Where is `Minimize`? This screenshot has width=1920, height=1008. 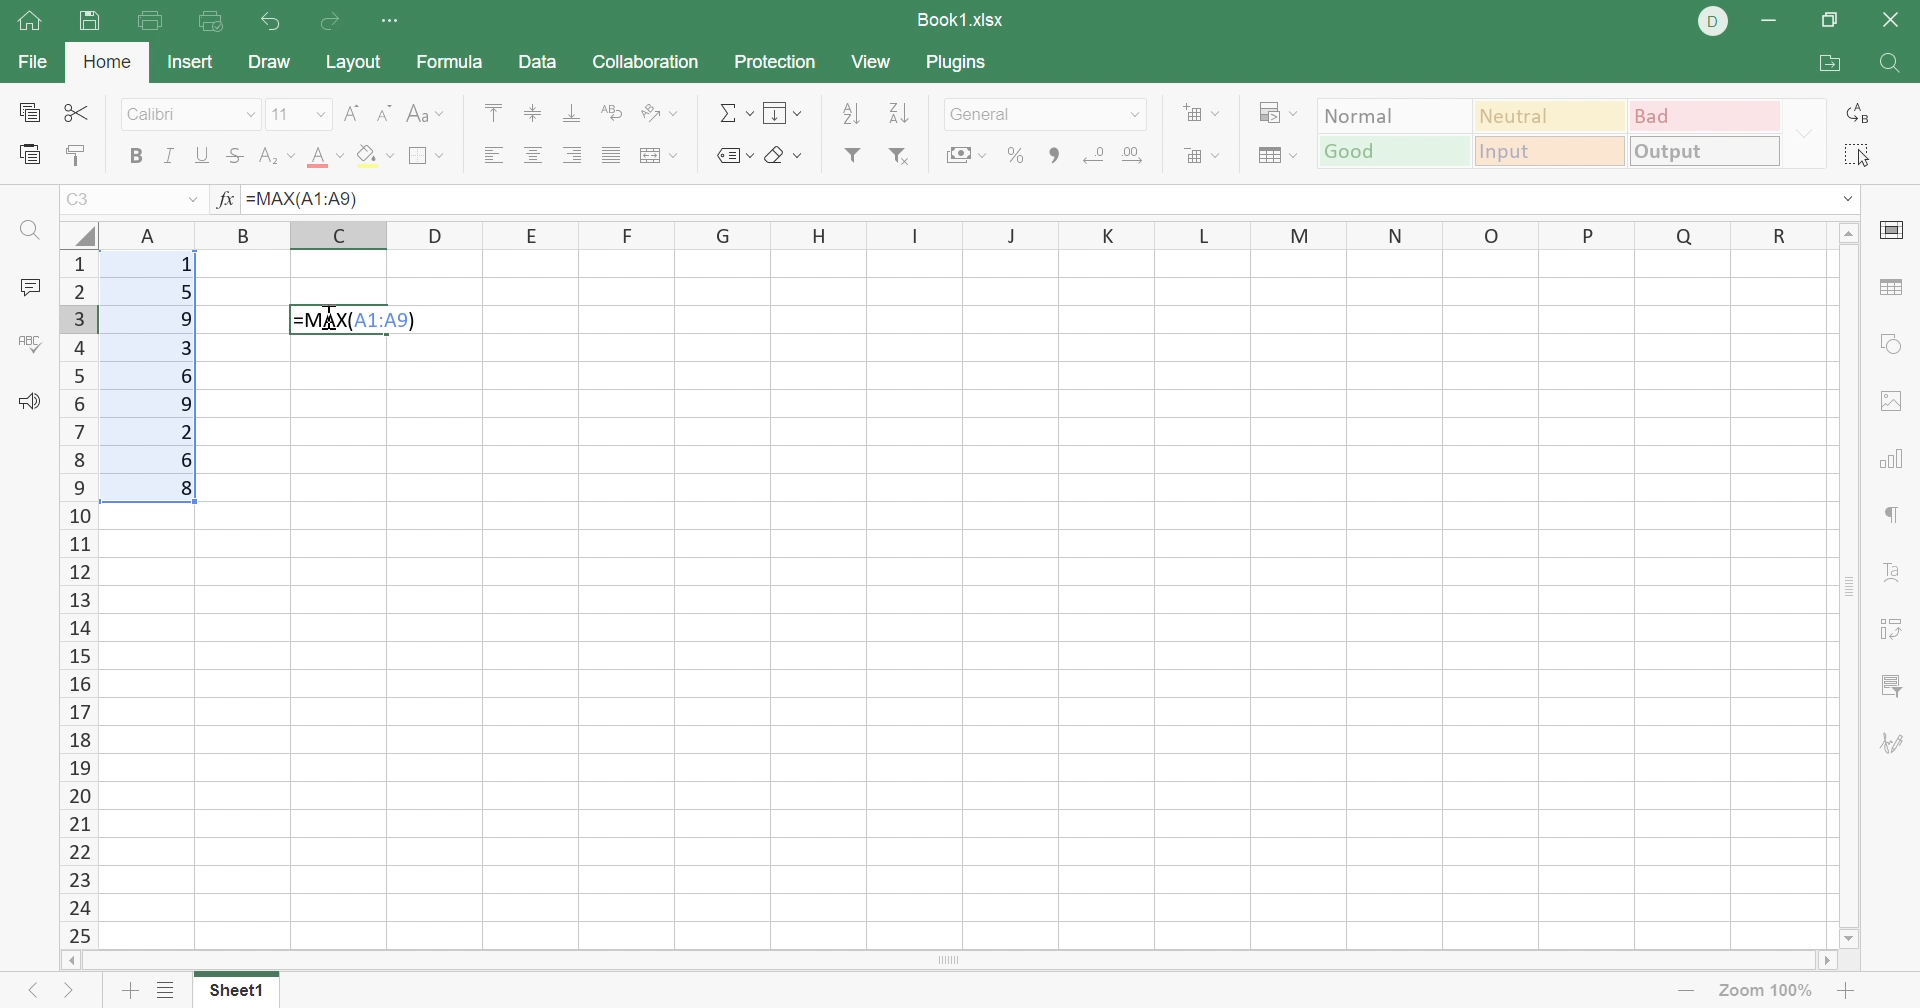 Minimize is located at coordinates (1779, 18).